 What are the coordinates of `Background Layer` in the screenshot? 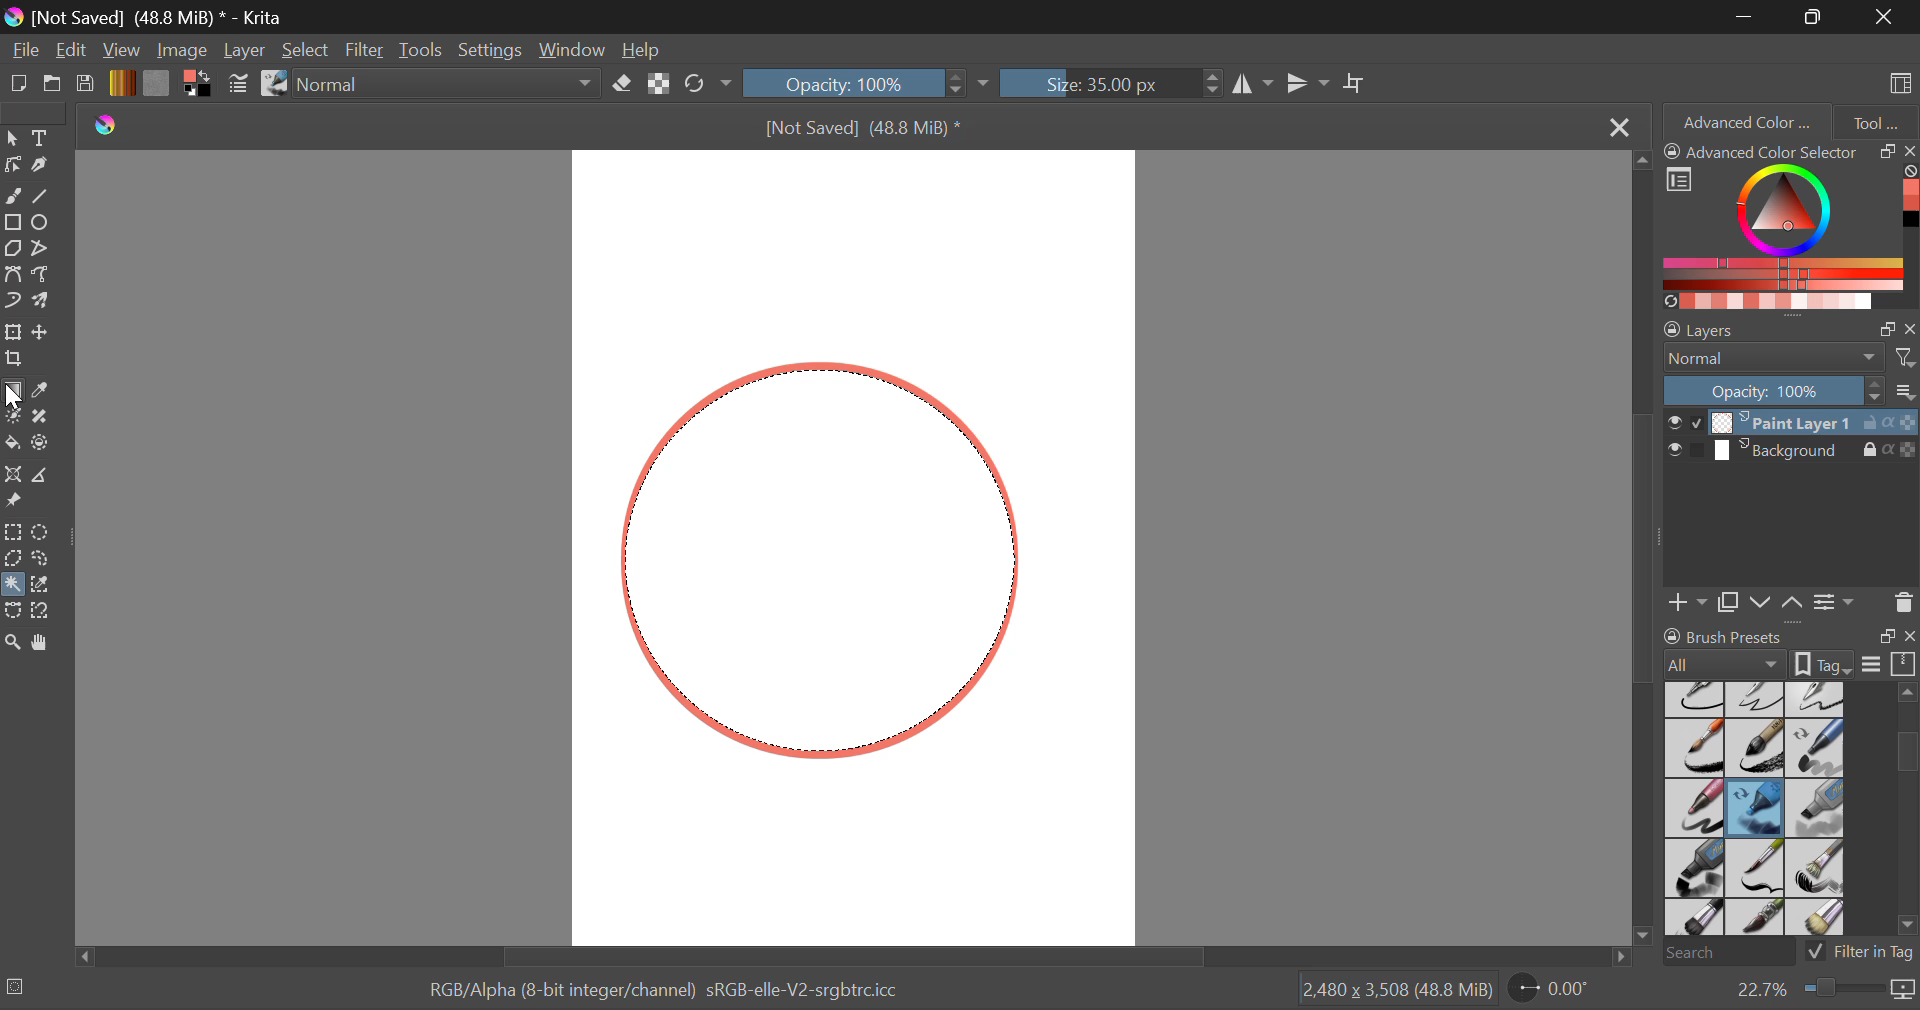 It's located at (1790, 454).